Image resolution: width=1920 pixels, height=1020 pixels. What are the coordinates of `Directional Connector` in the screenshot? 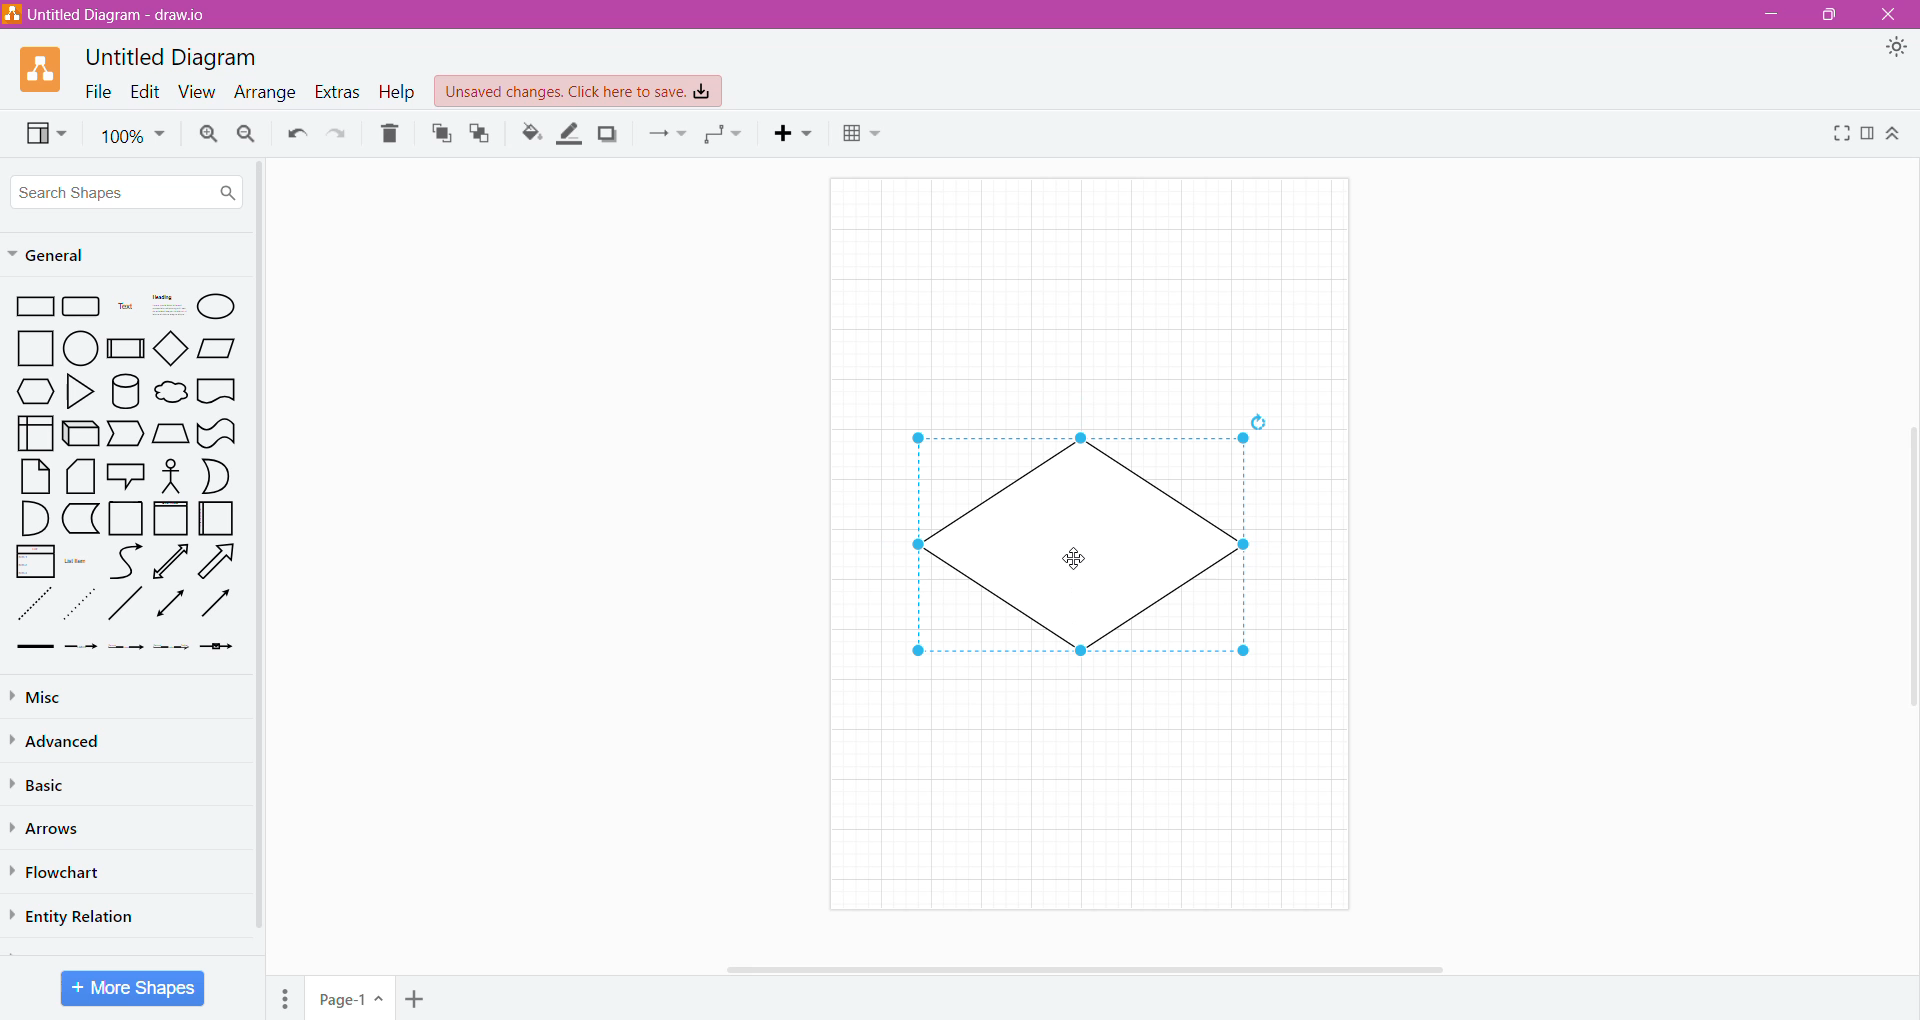 It's located at (220, 608).